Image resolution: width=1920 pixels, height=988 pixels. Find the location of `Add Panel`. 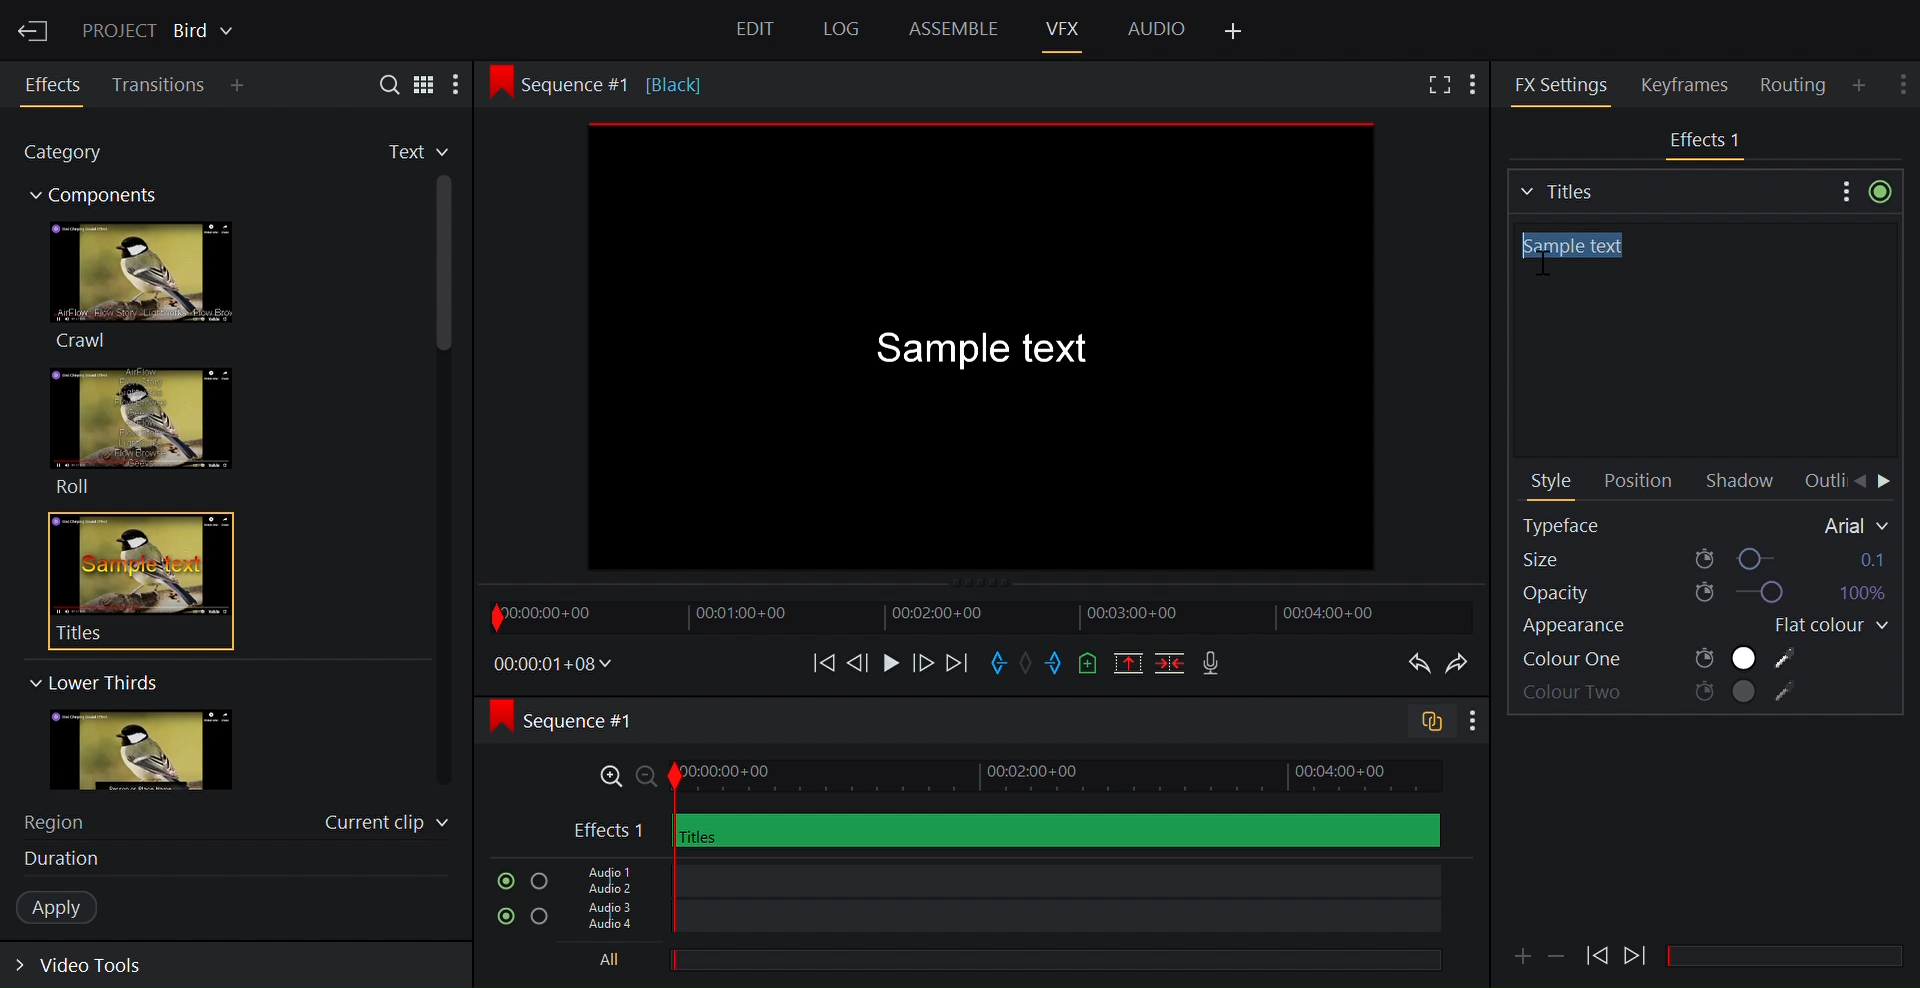

Add Panel is located at coordinates (1478, 82).